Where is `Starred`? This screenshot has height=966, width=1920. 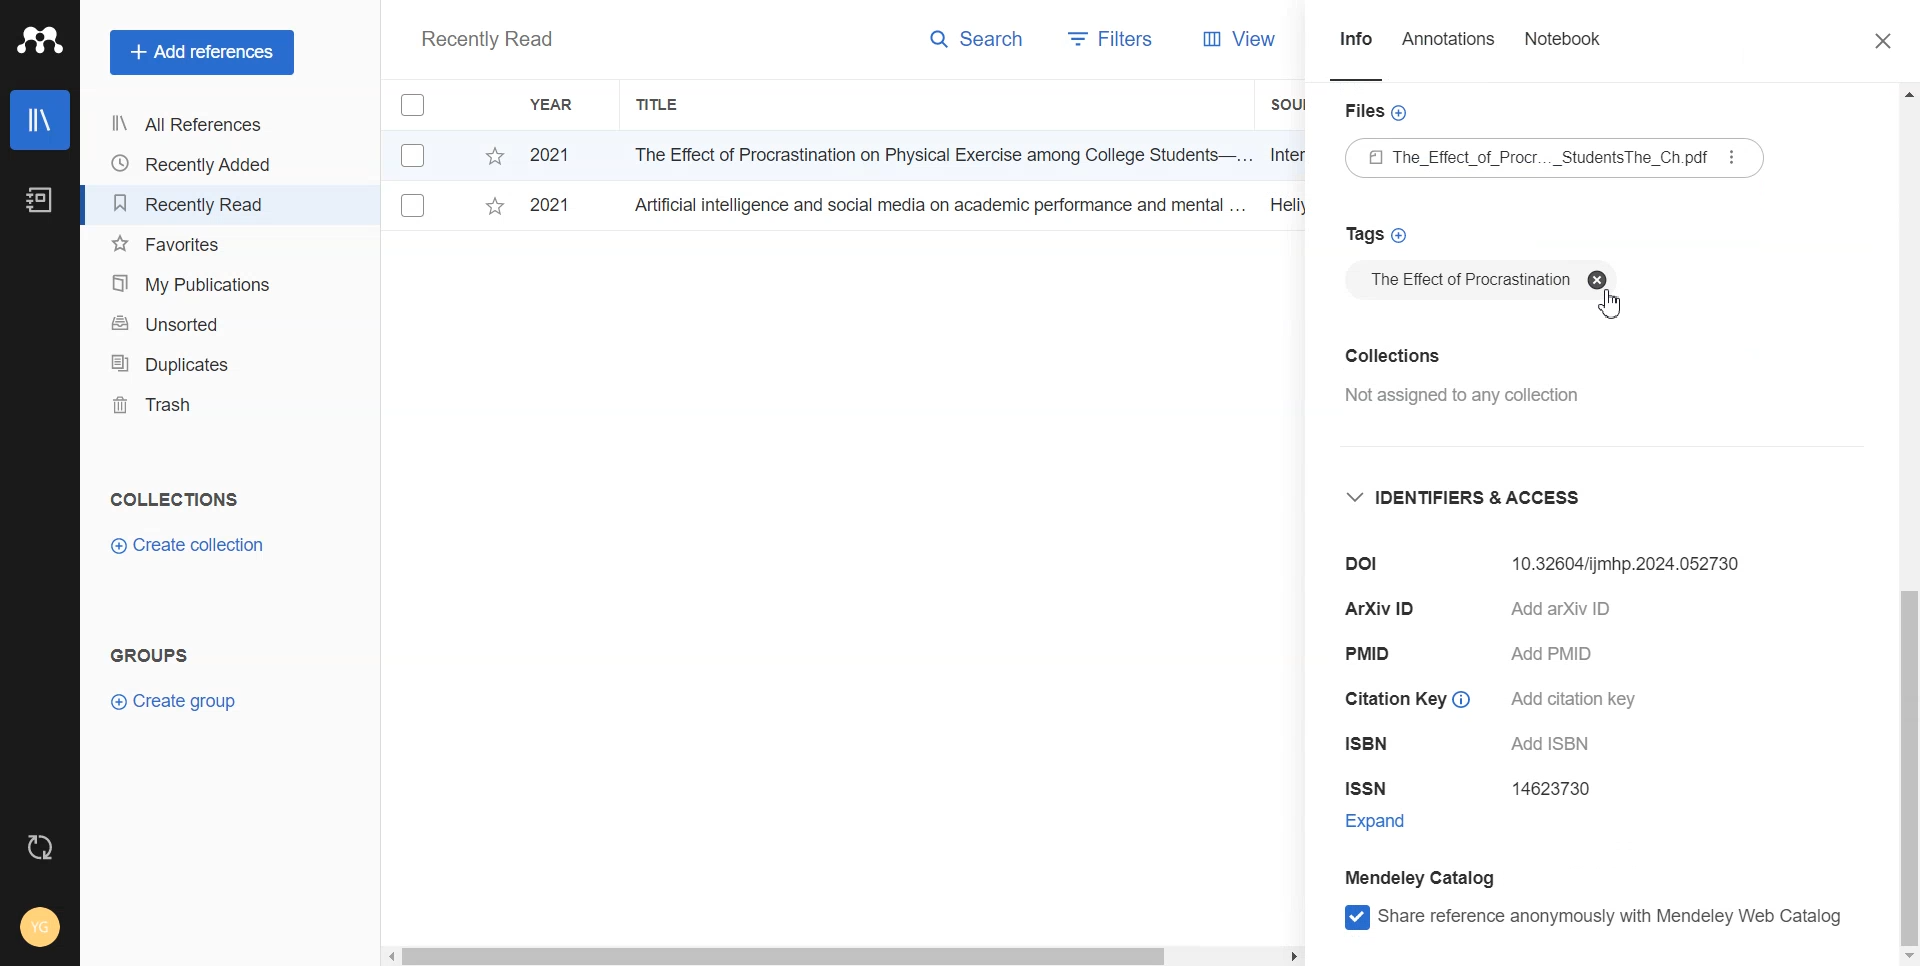
Starred is located at coordinates (494, 156).